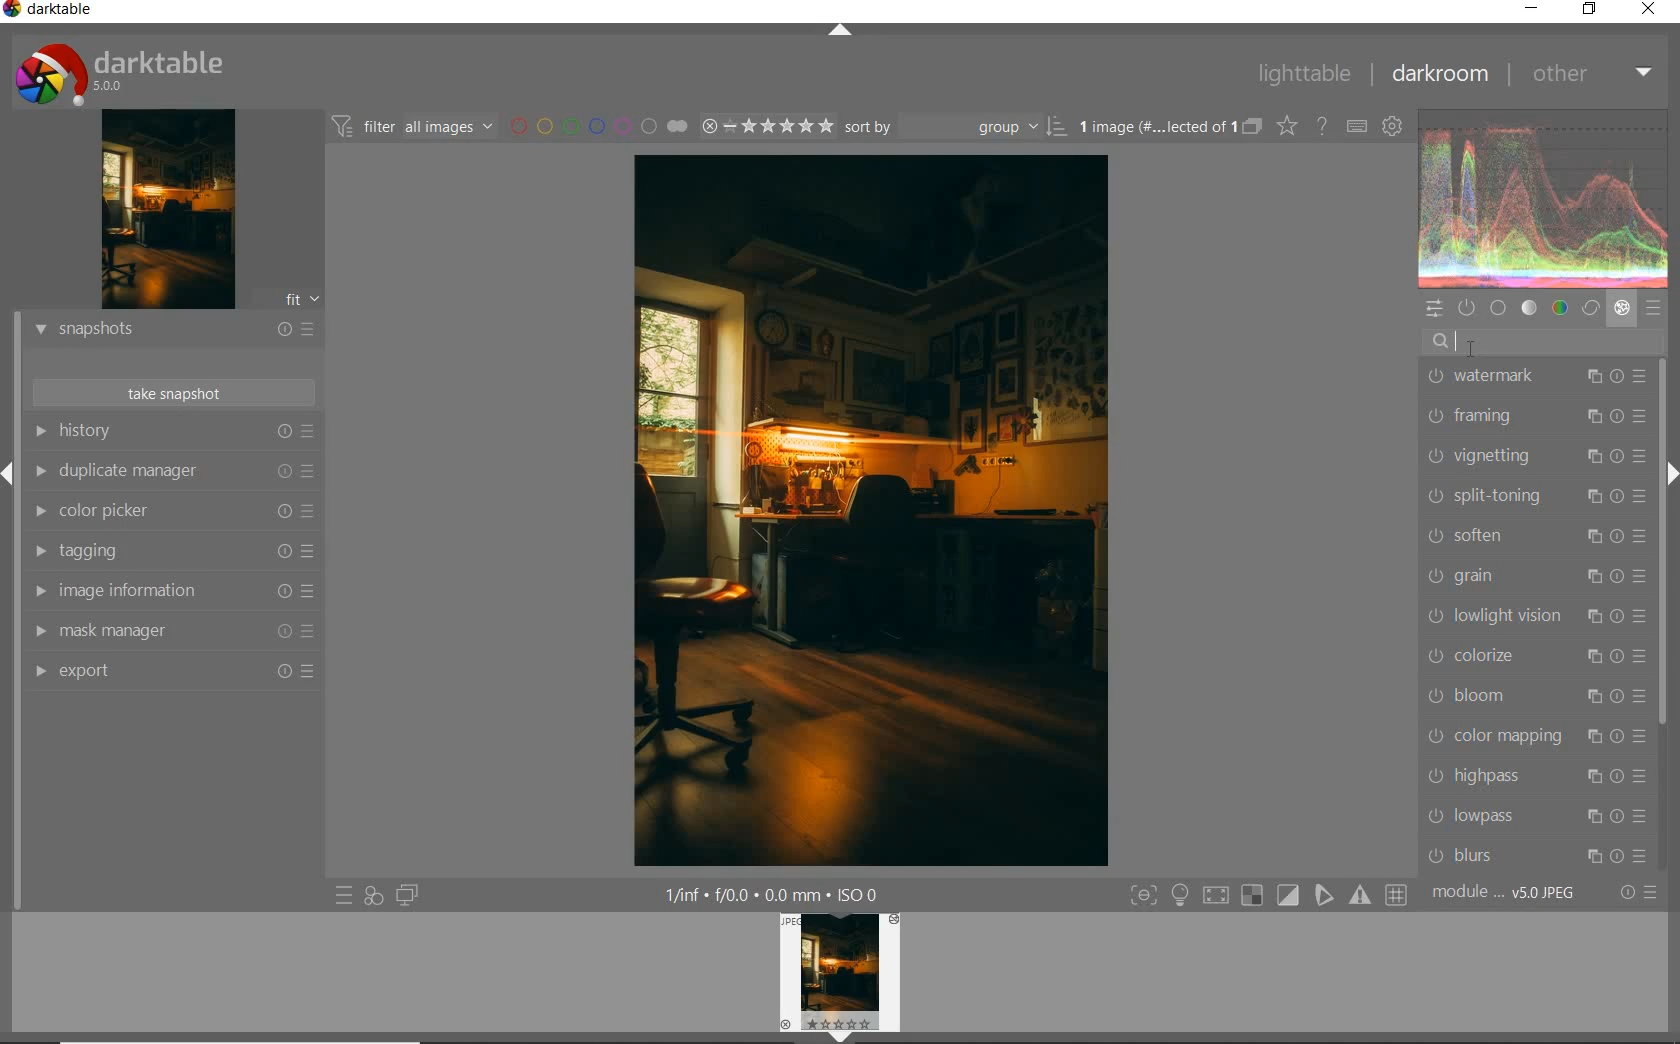  What do you see at coordinates (1535, 776) in the screenshot?
I see `highpass` at bounding box center [1535, 776].